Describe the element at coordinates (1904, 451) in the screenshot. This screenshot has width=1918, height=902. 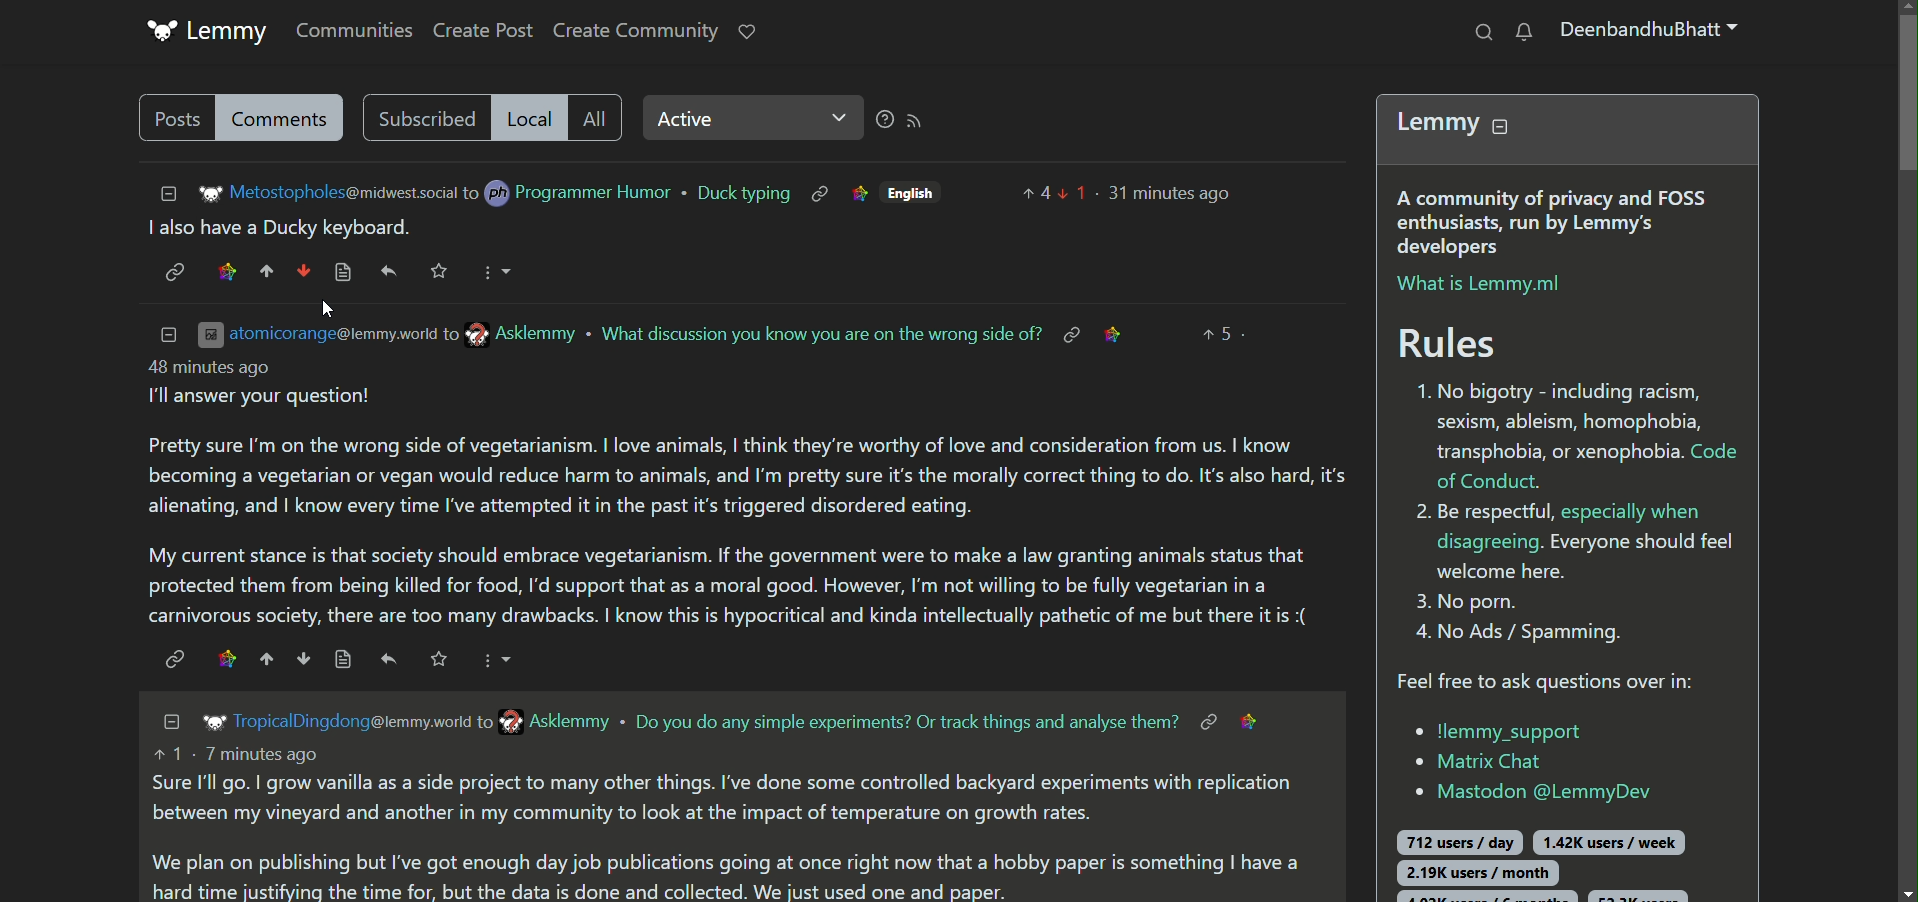
I see `vertical scrollbar` at that location.